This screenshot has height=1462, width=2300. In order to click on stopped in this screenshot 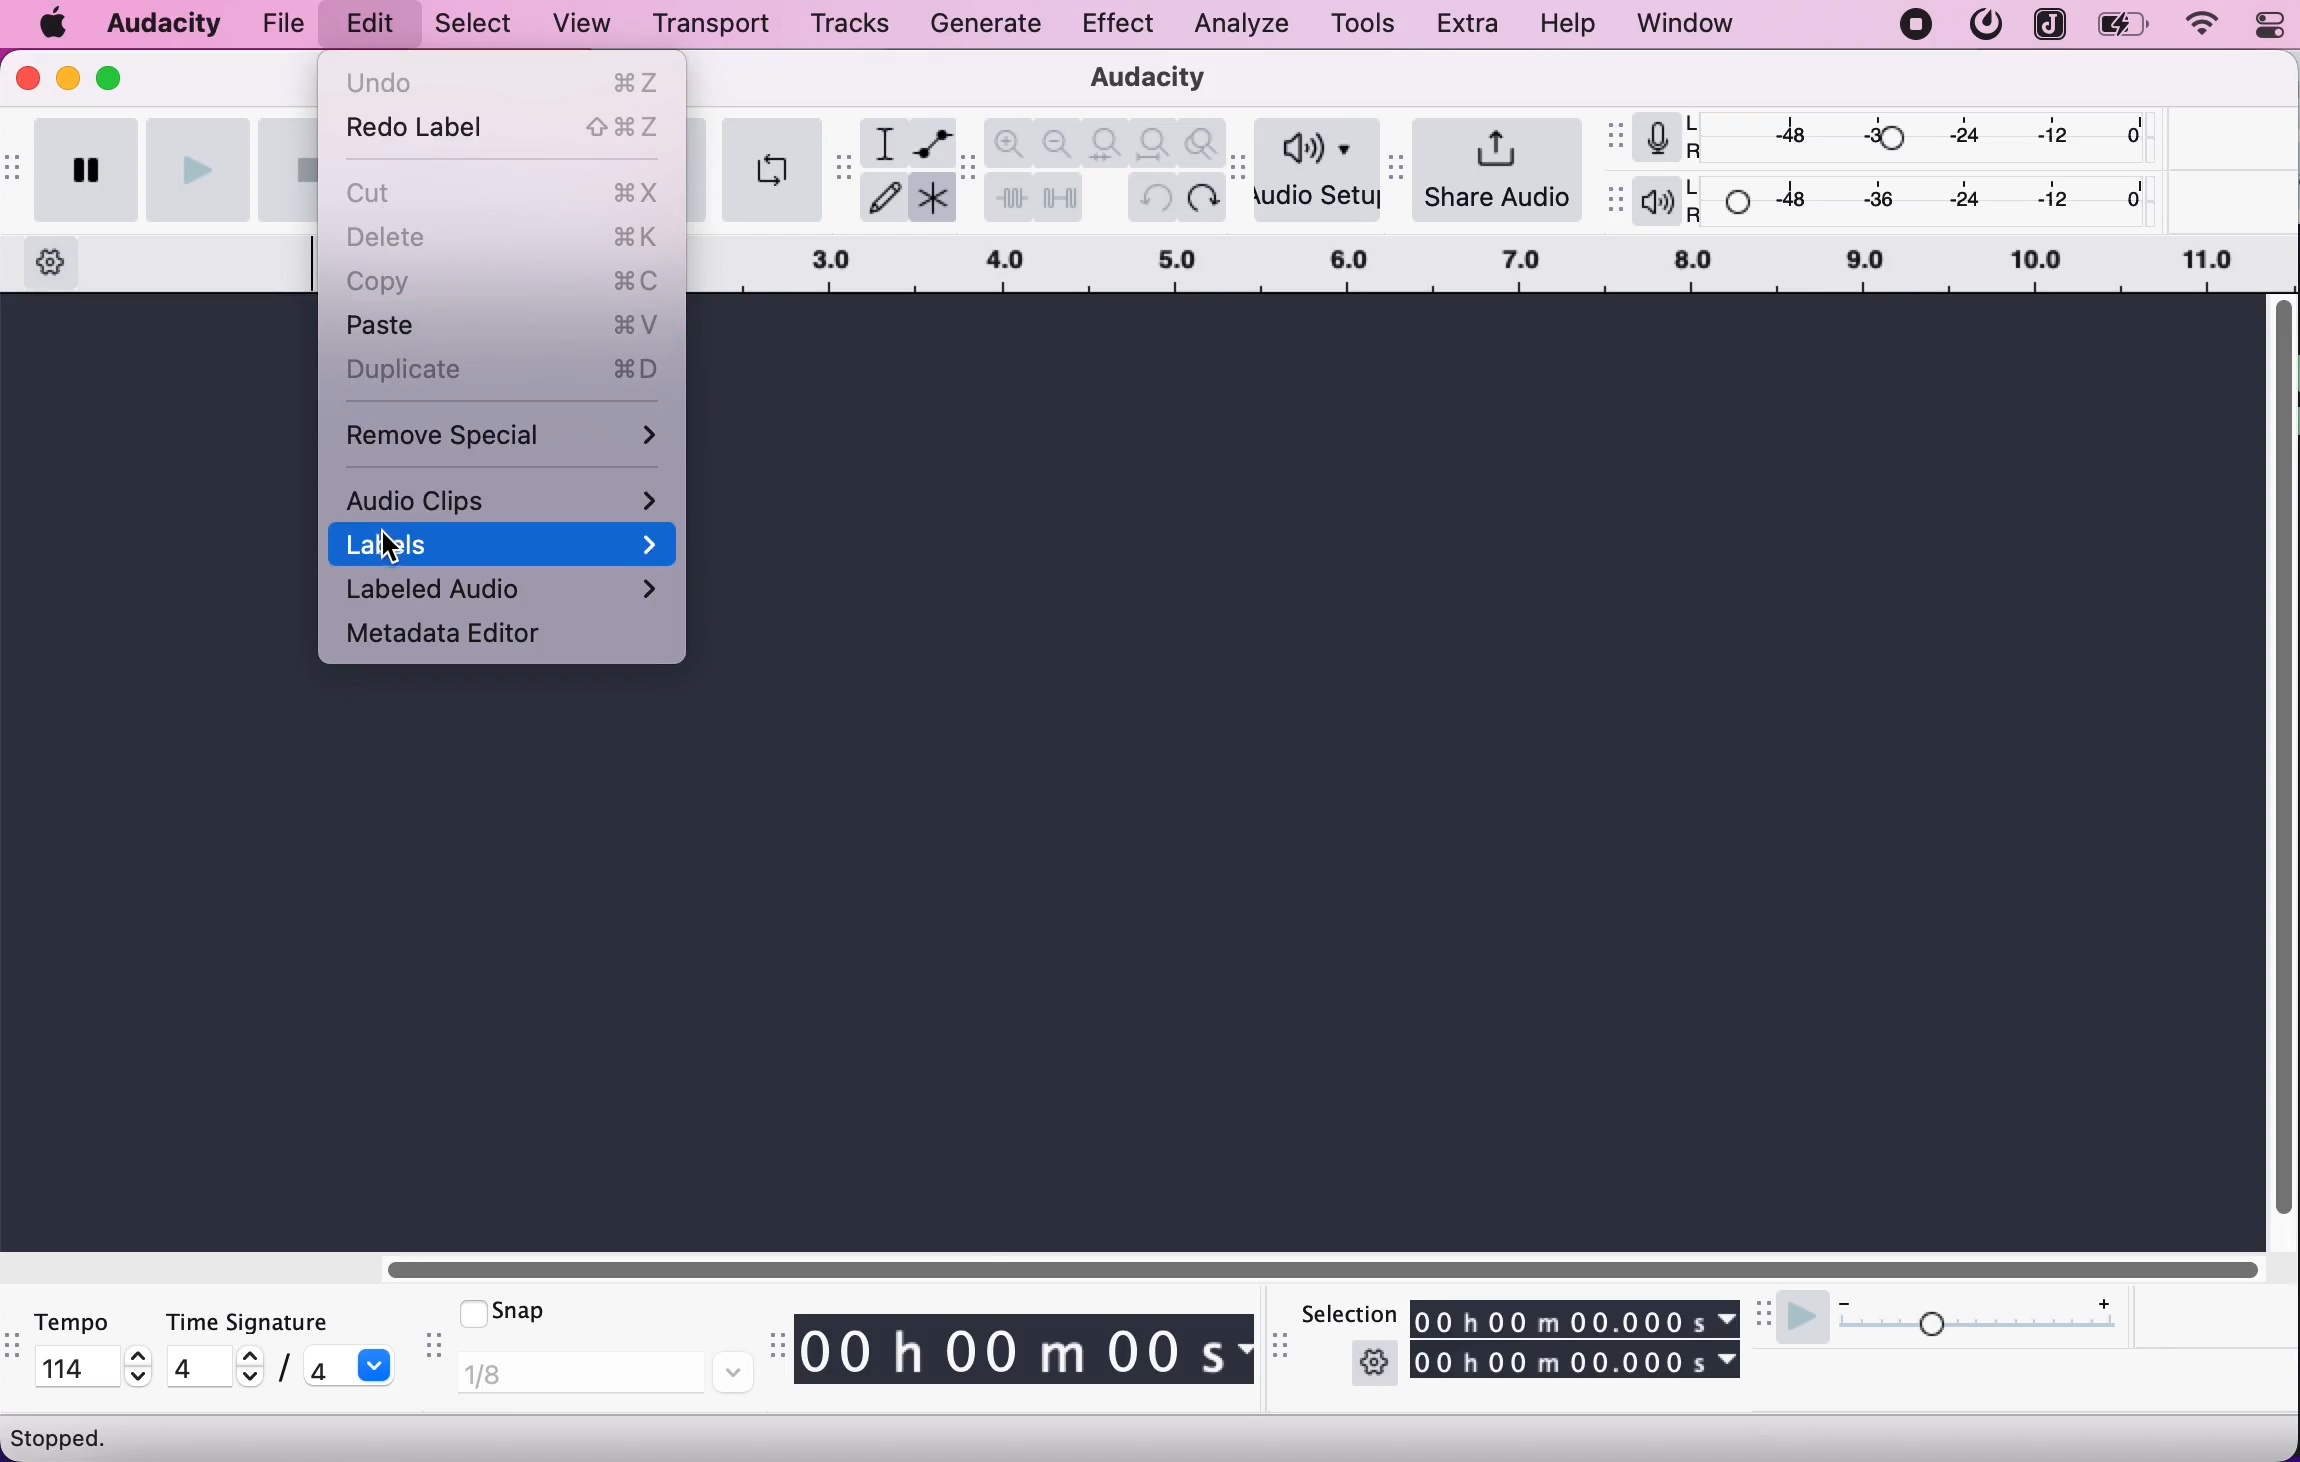, I will do `click(62, 1437)`.